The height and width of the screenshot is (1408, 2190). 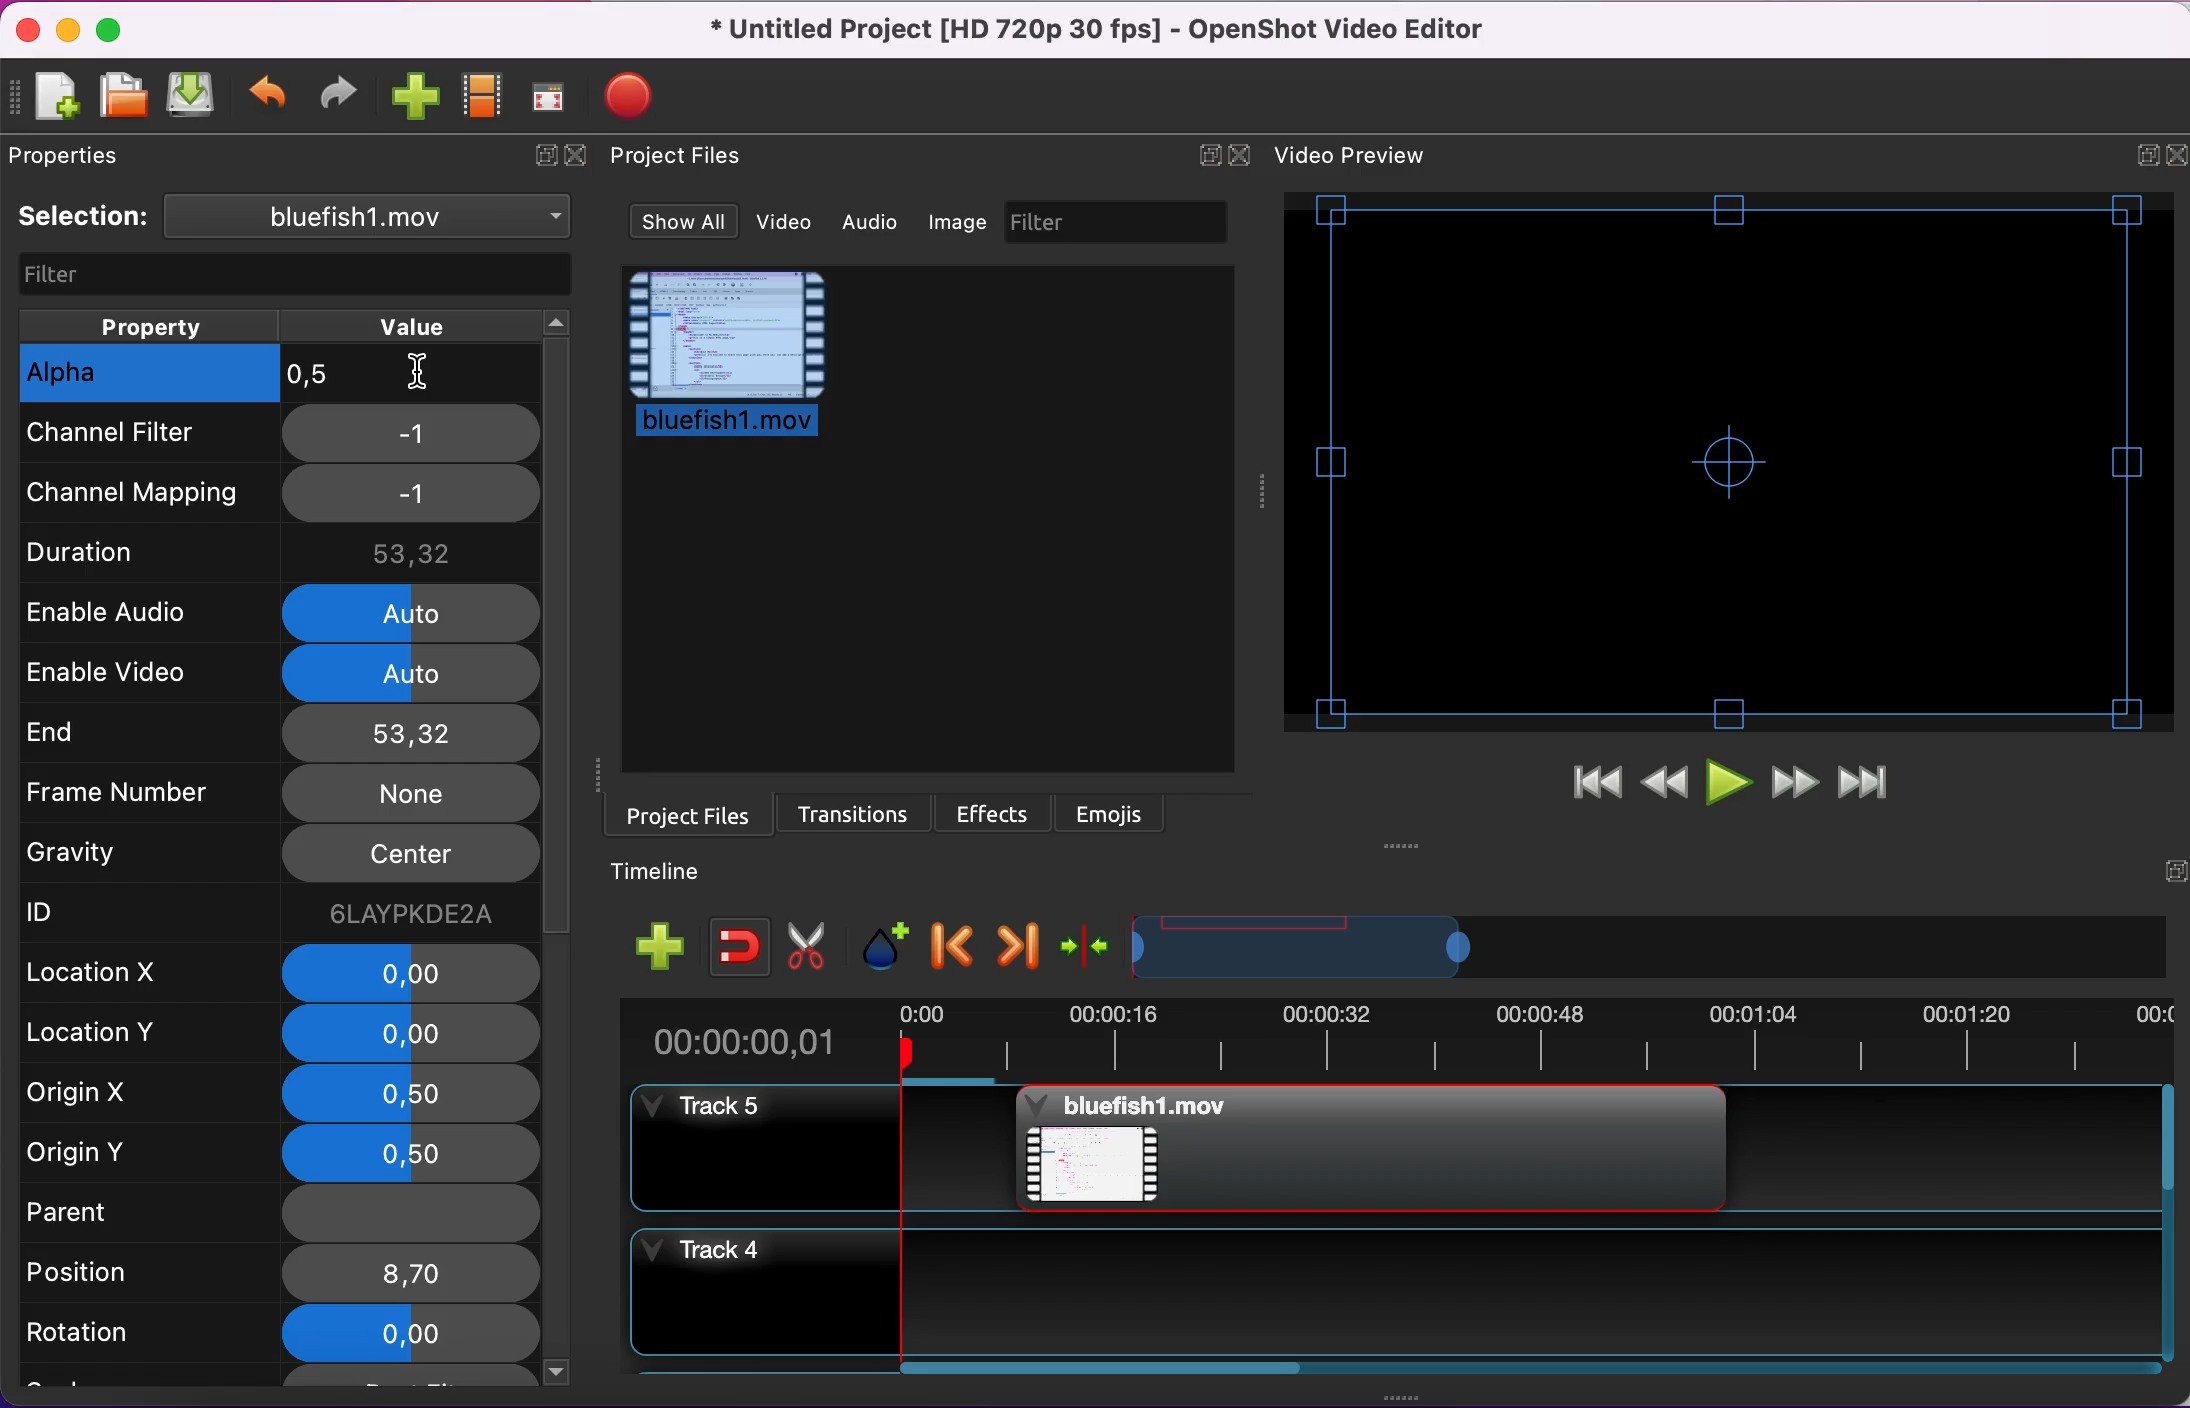 What do you see at coordinates (412, 971) in the screenshot?
I see `0` at bounding box center [412, 971].